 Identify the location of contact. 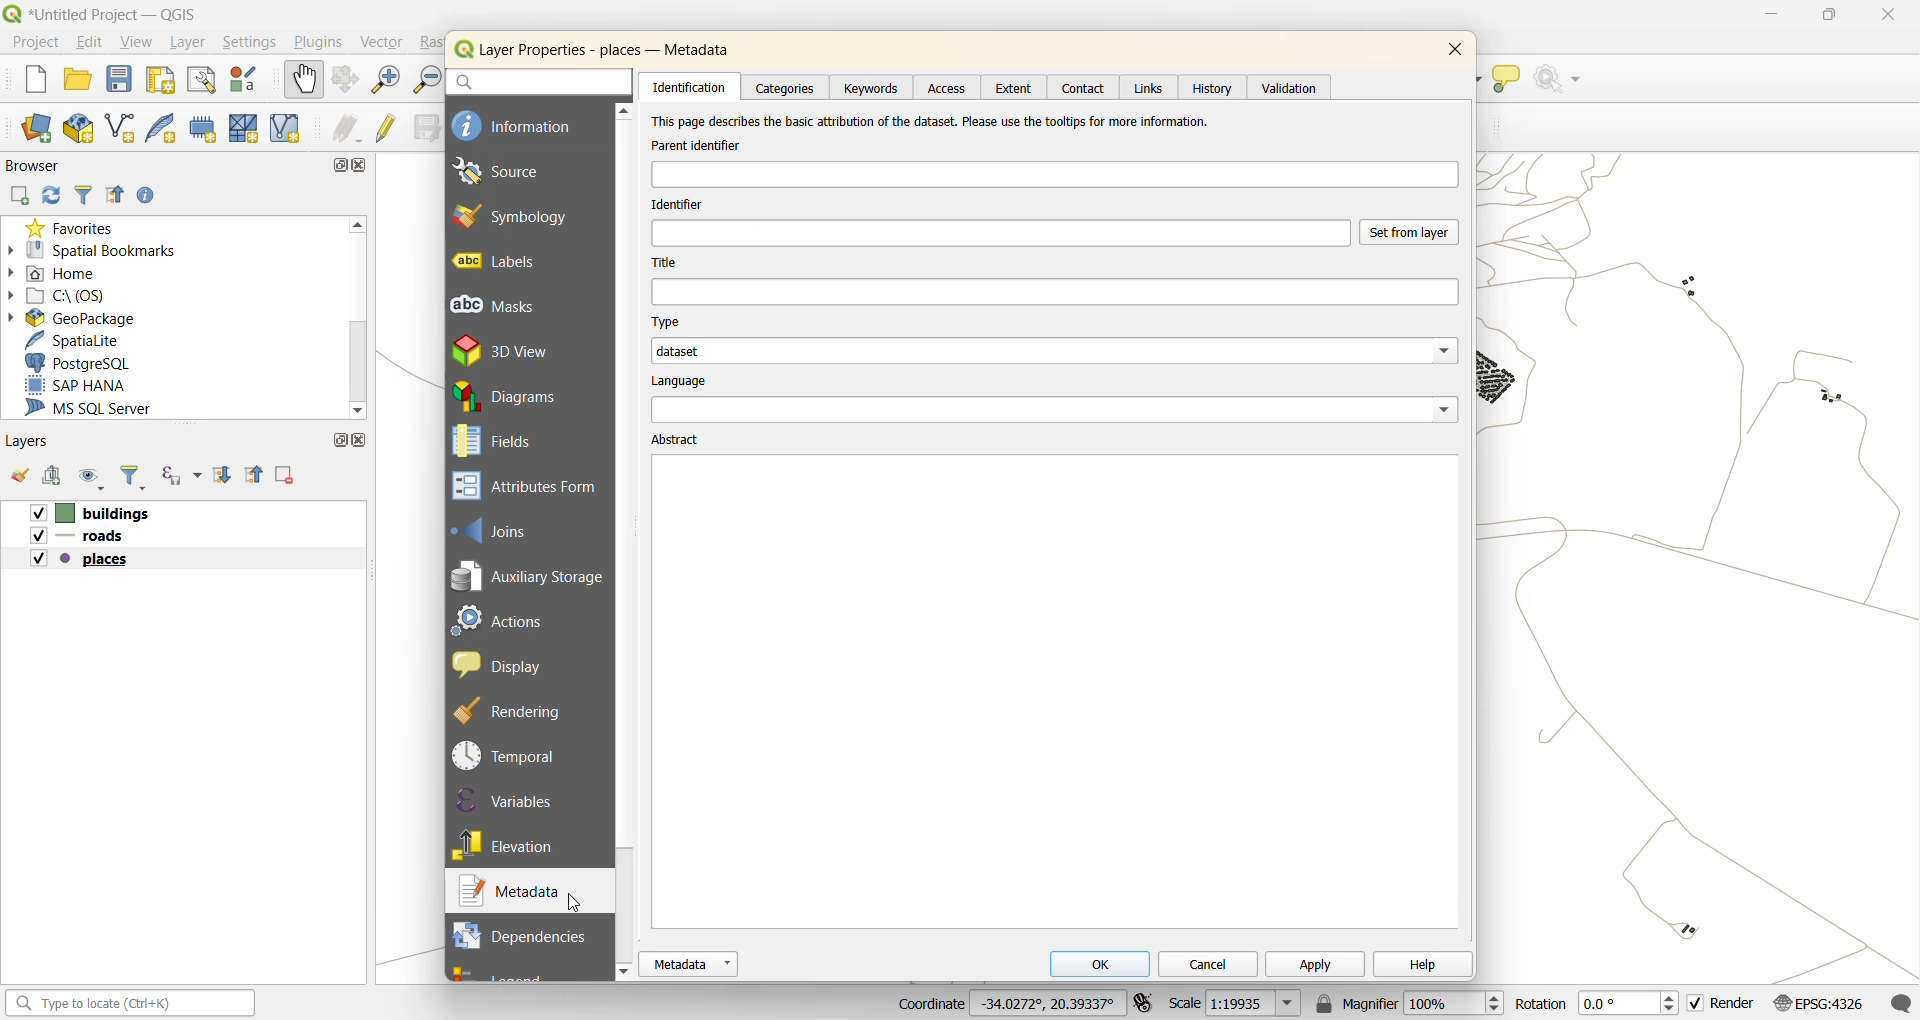
(1087, 87).